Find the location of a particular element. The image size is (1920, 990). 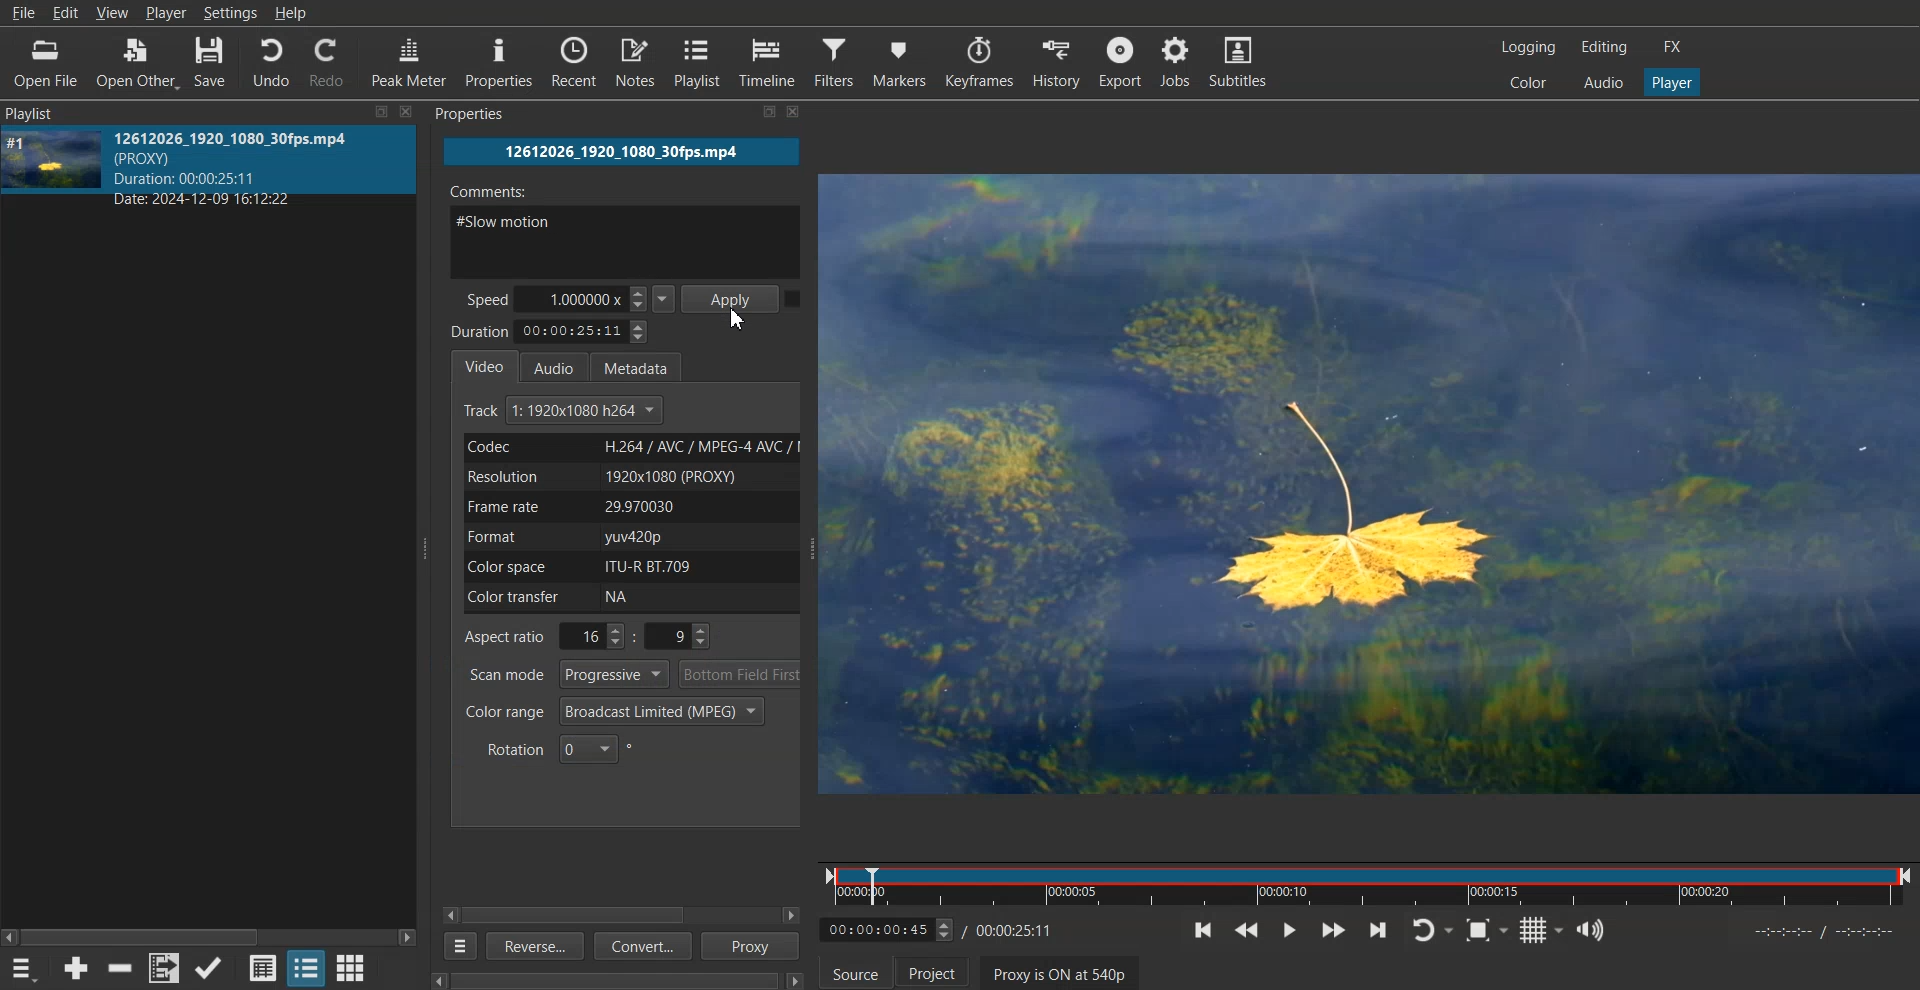

Playlist is located at coordinates (699, 62).